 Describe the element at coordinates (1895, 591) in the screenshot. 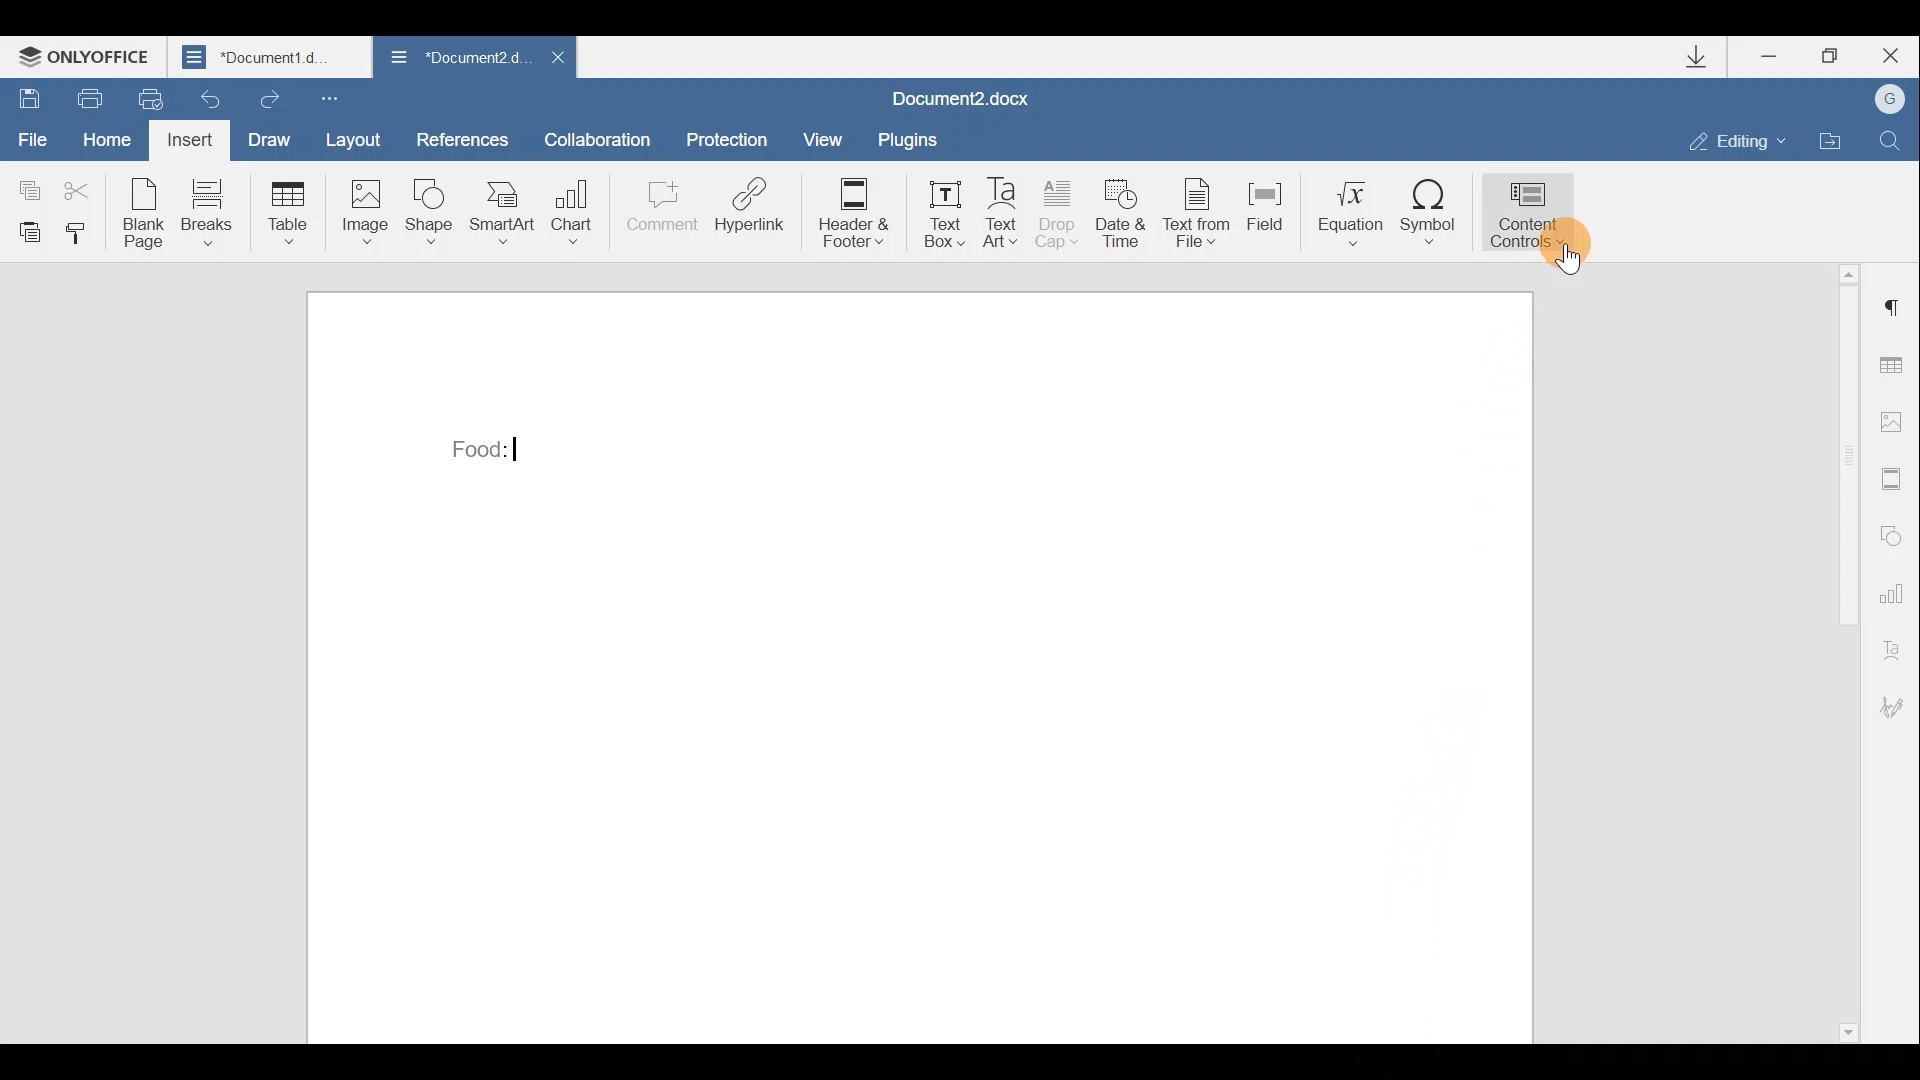

I see `Chart settings` at that location.